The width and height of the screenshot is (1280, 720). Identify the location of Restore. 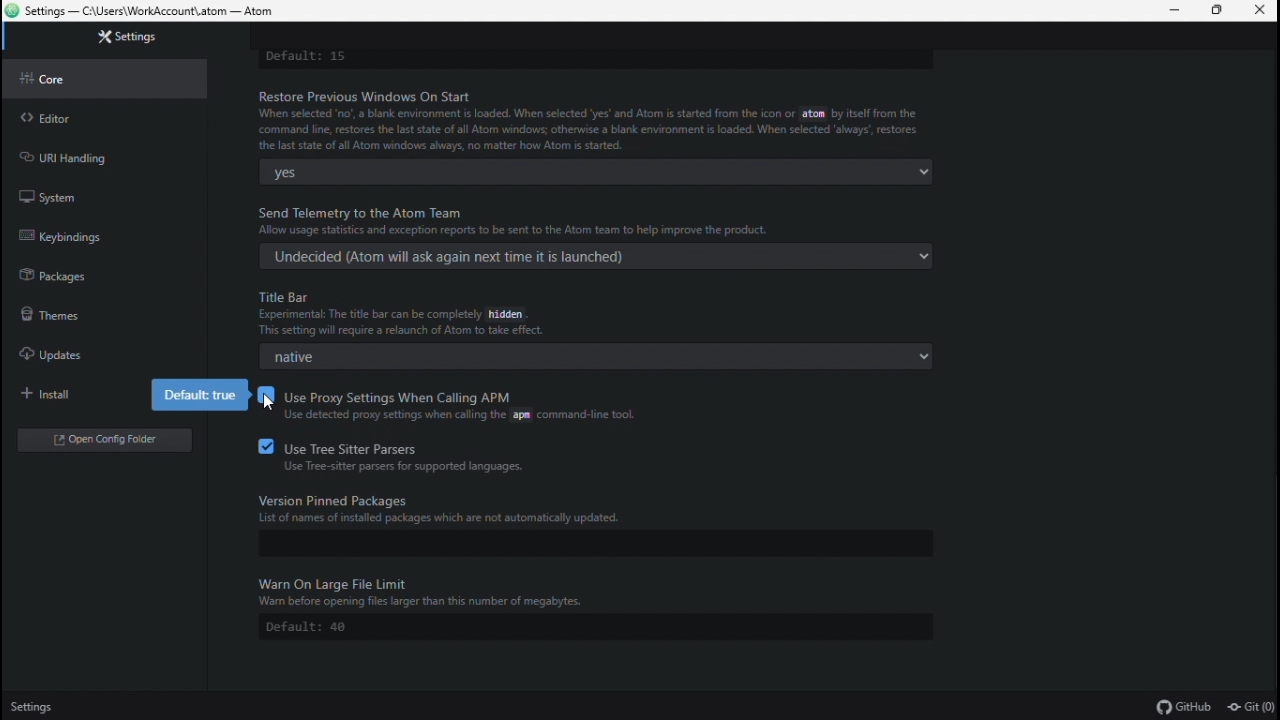
(1219, 12).